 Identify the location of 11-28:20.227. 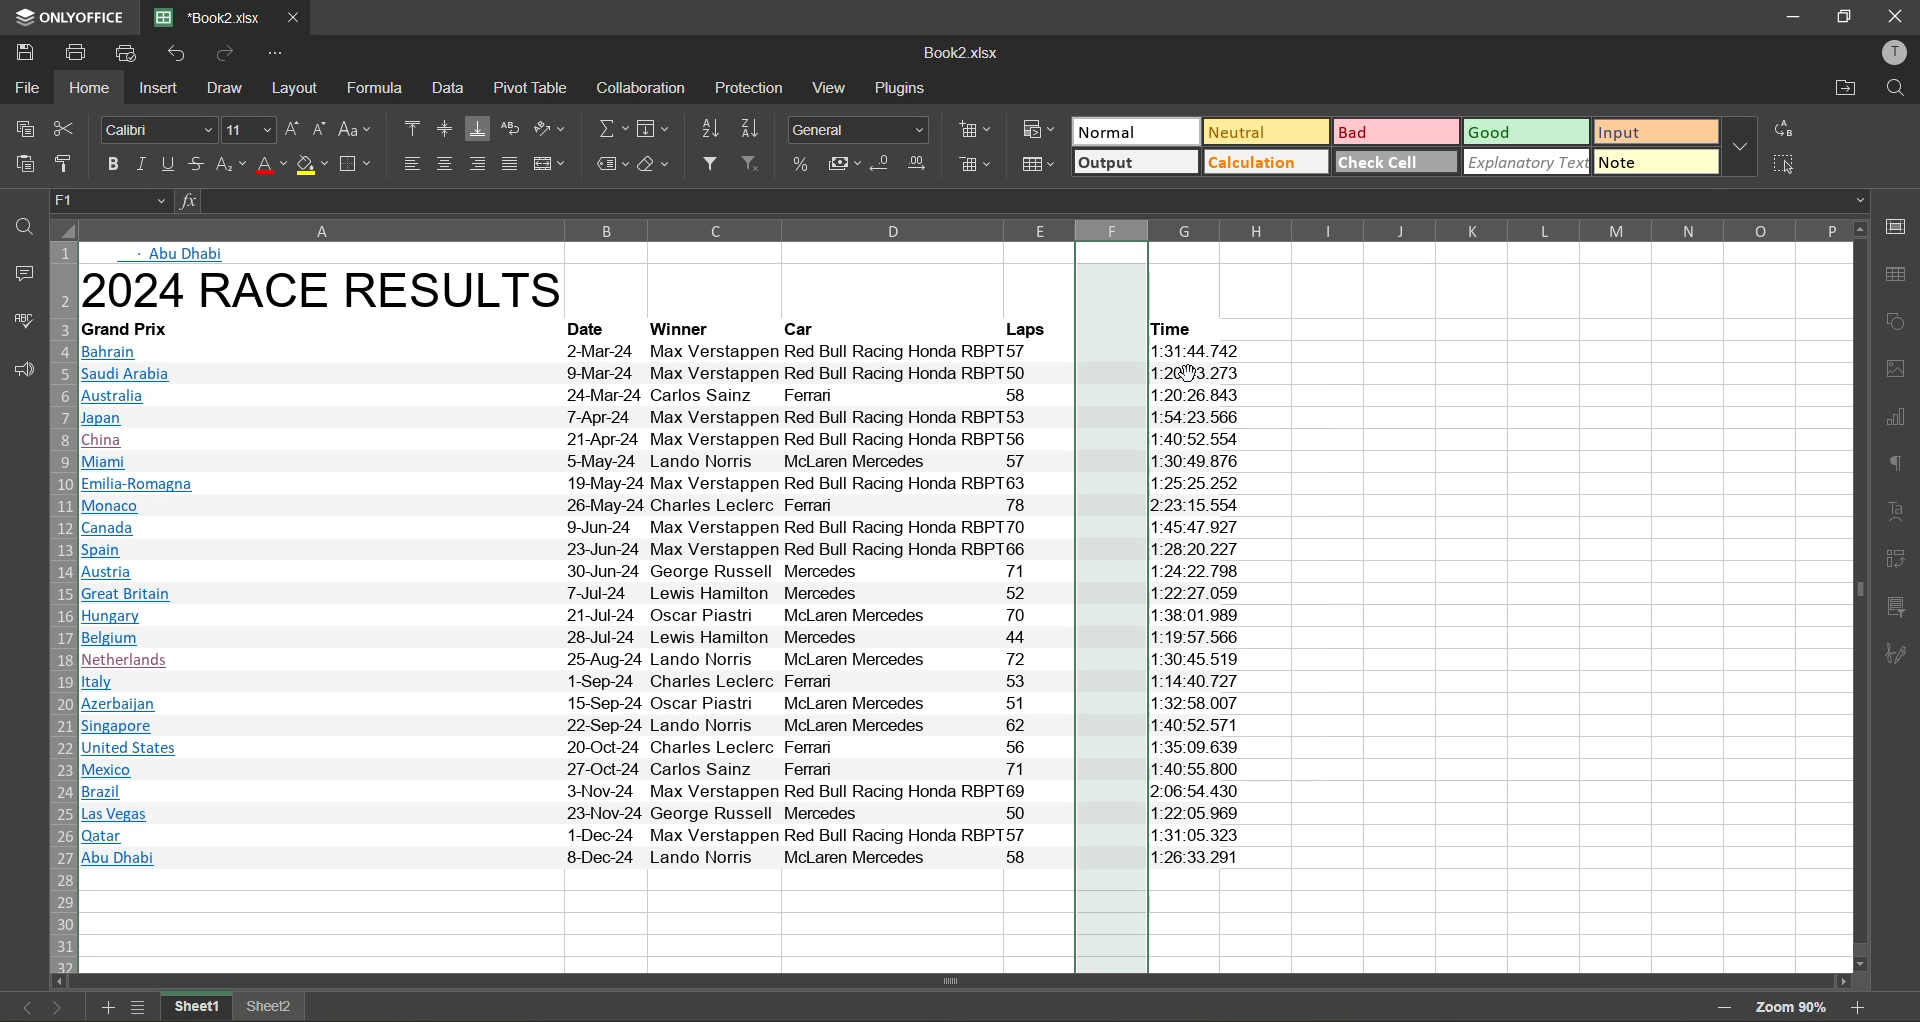
(1199, 548).